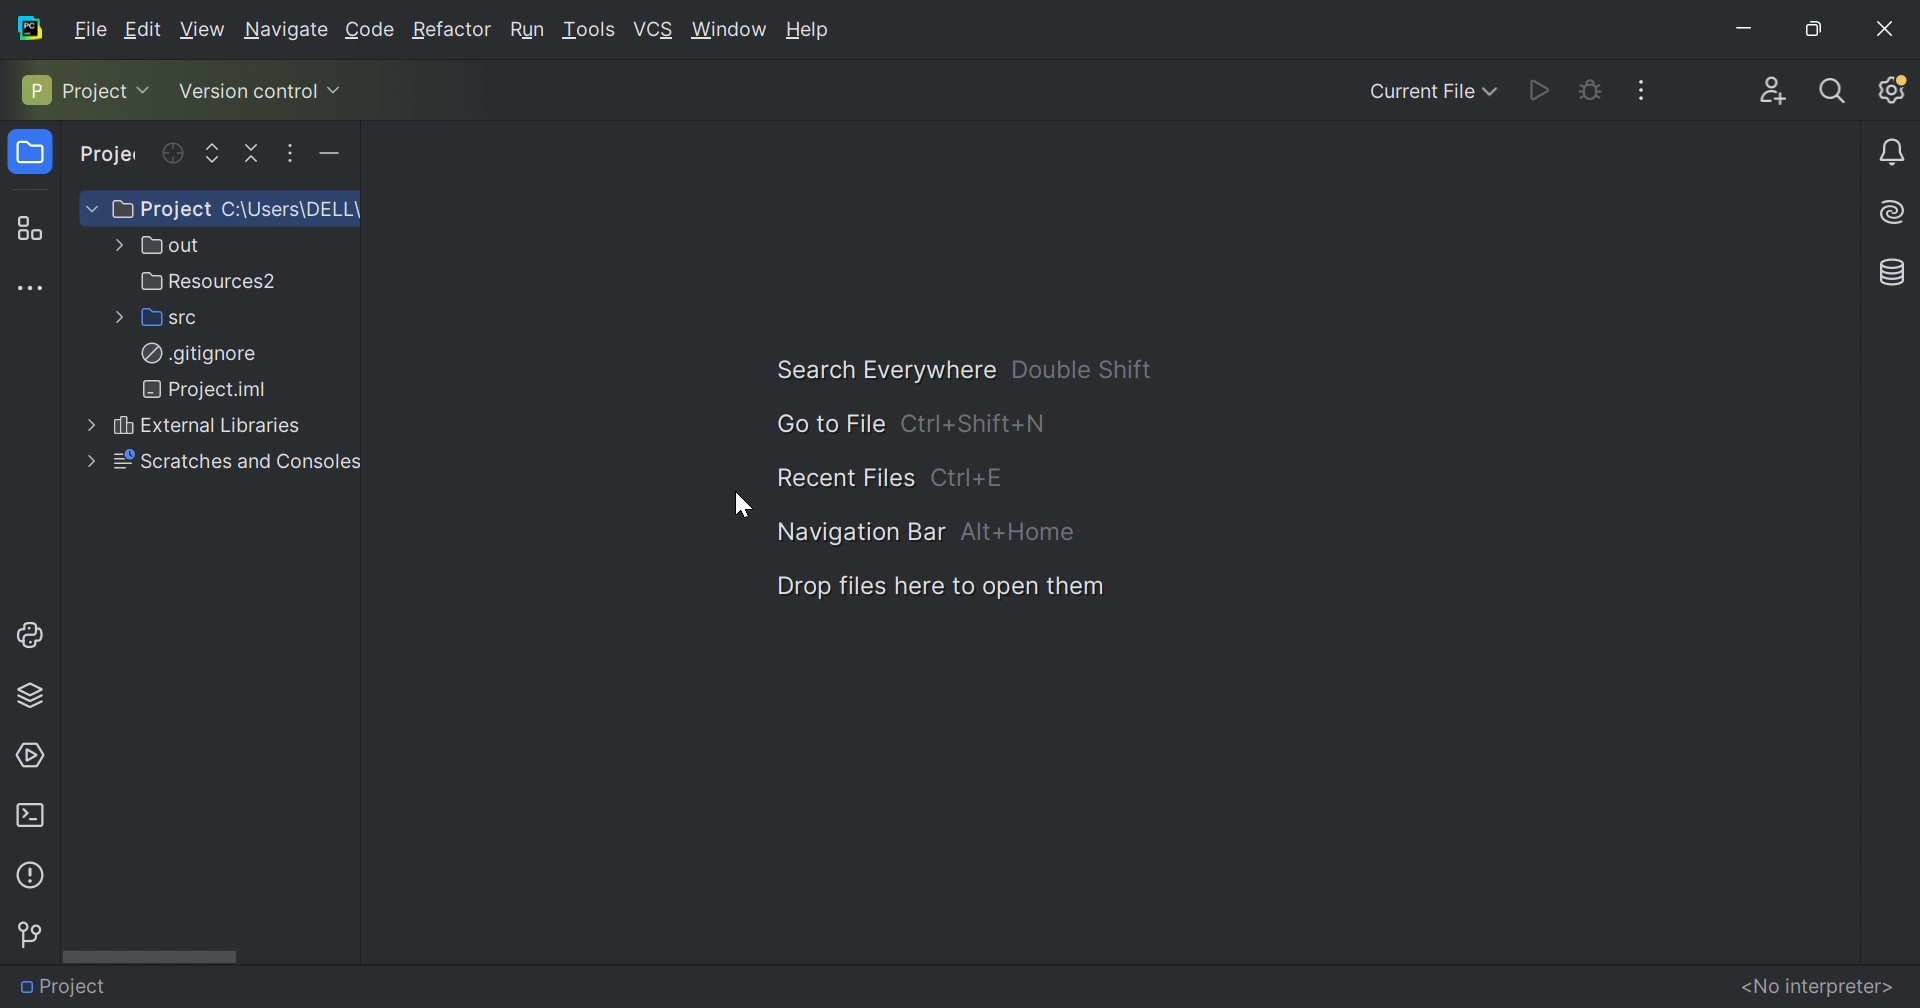 This screenshot has width=1920, height=1008. What do you see at coordinates (31, 153) in the screenshot?
I see `Project` at bounding box center [31, 153].